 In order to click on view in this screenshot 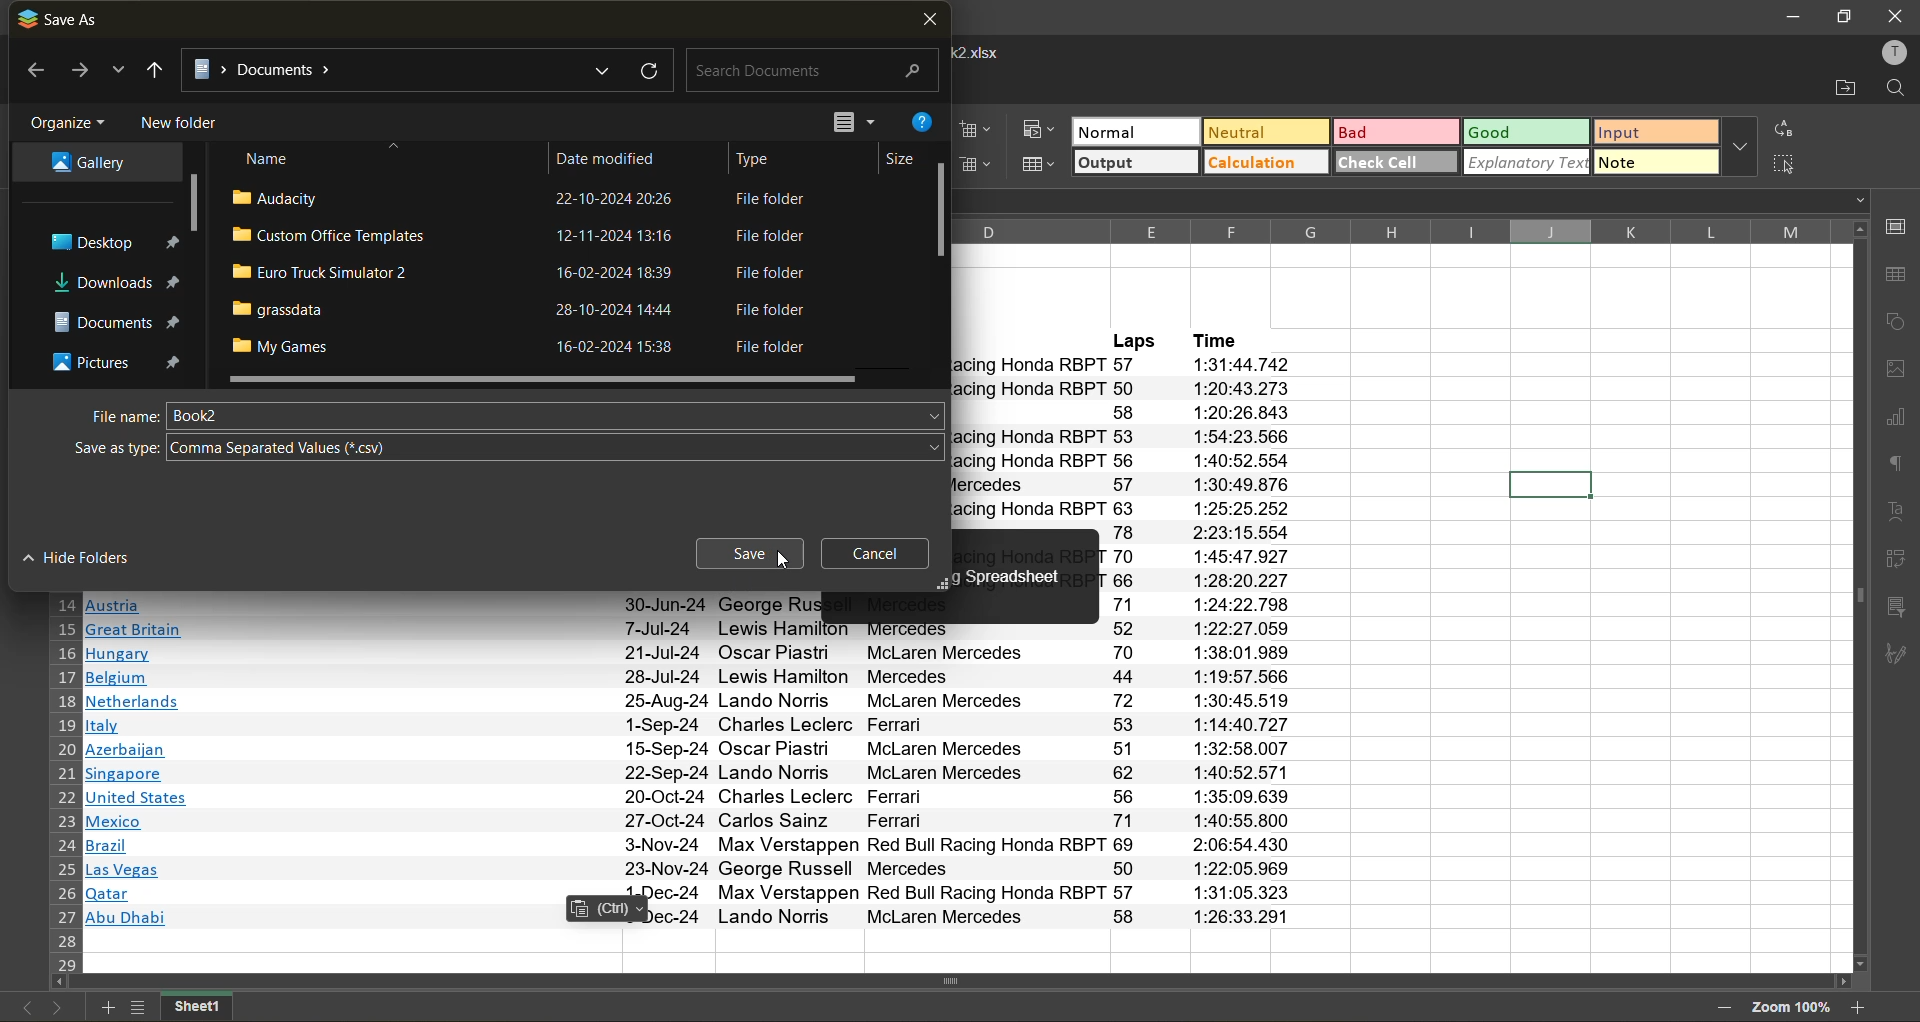, I will do `click(850, 121)`.